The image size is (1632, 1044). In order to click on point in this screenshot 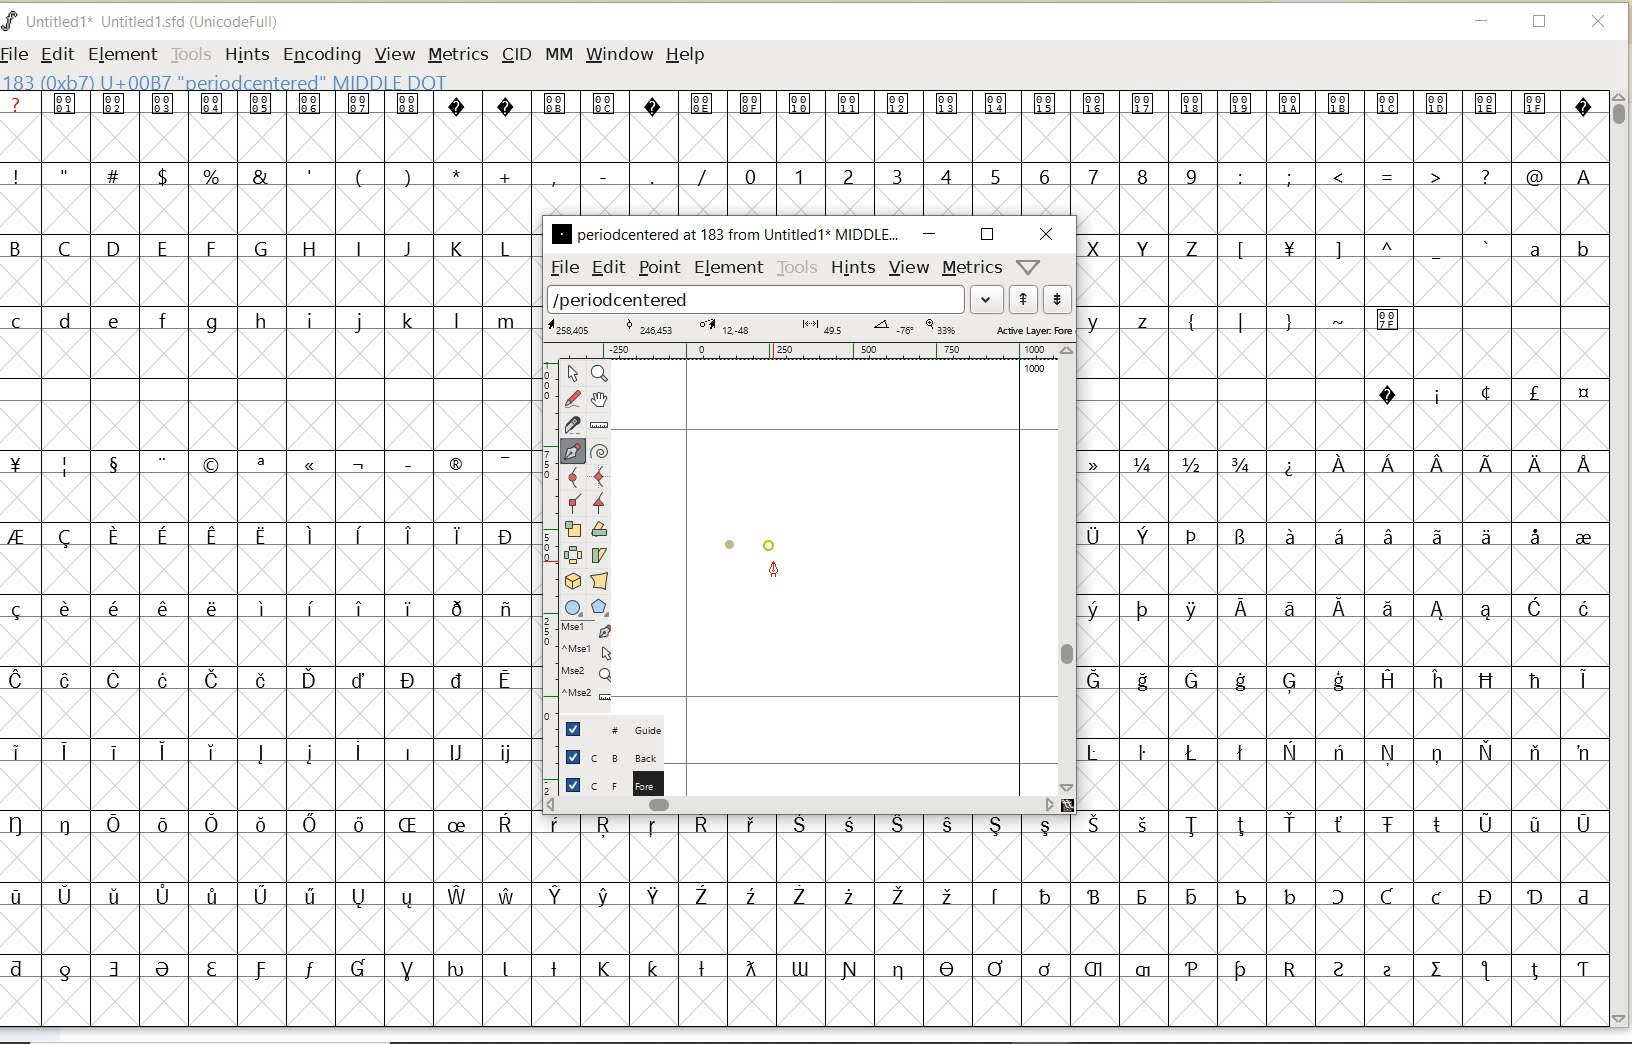, I will do `click(659, 269)`.